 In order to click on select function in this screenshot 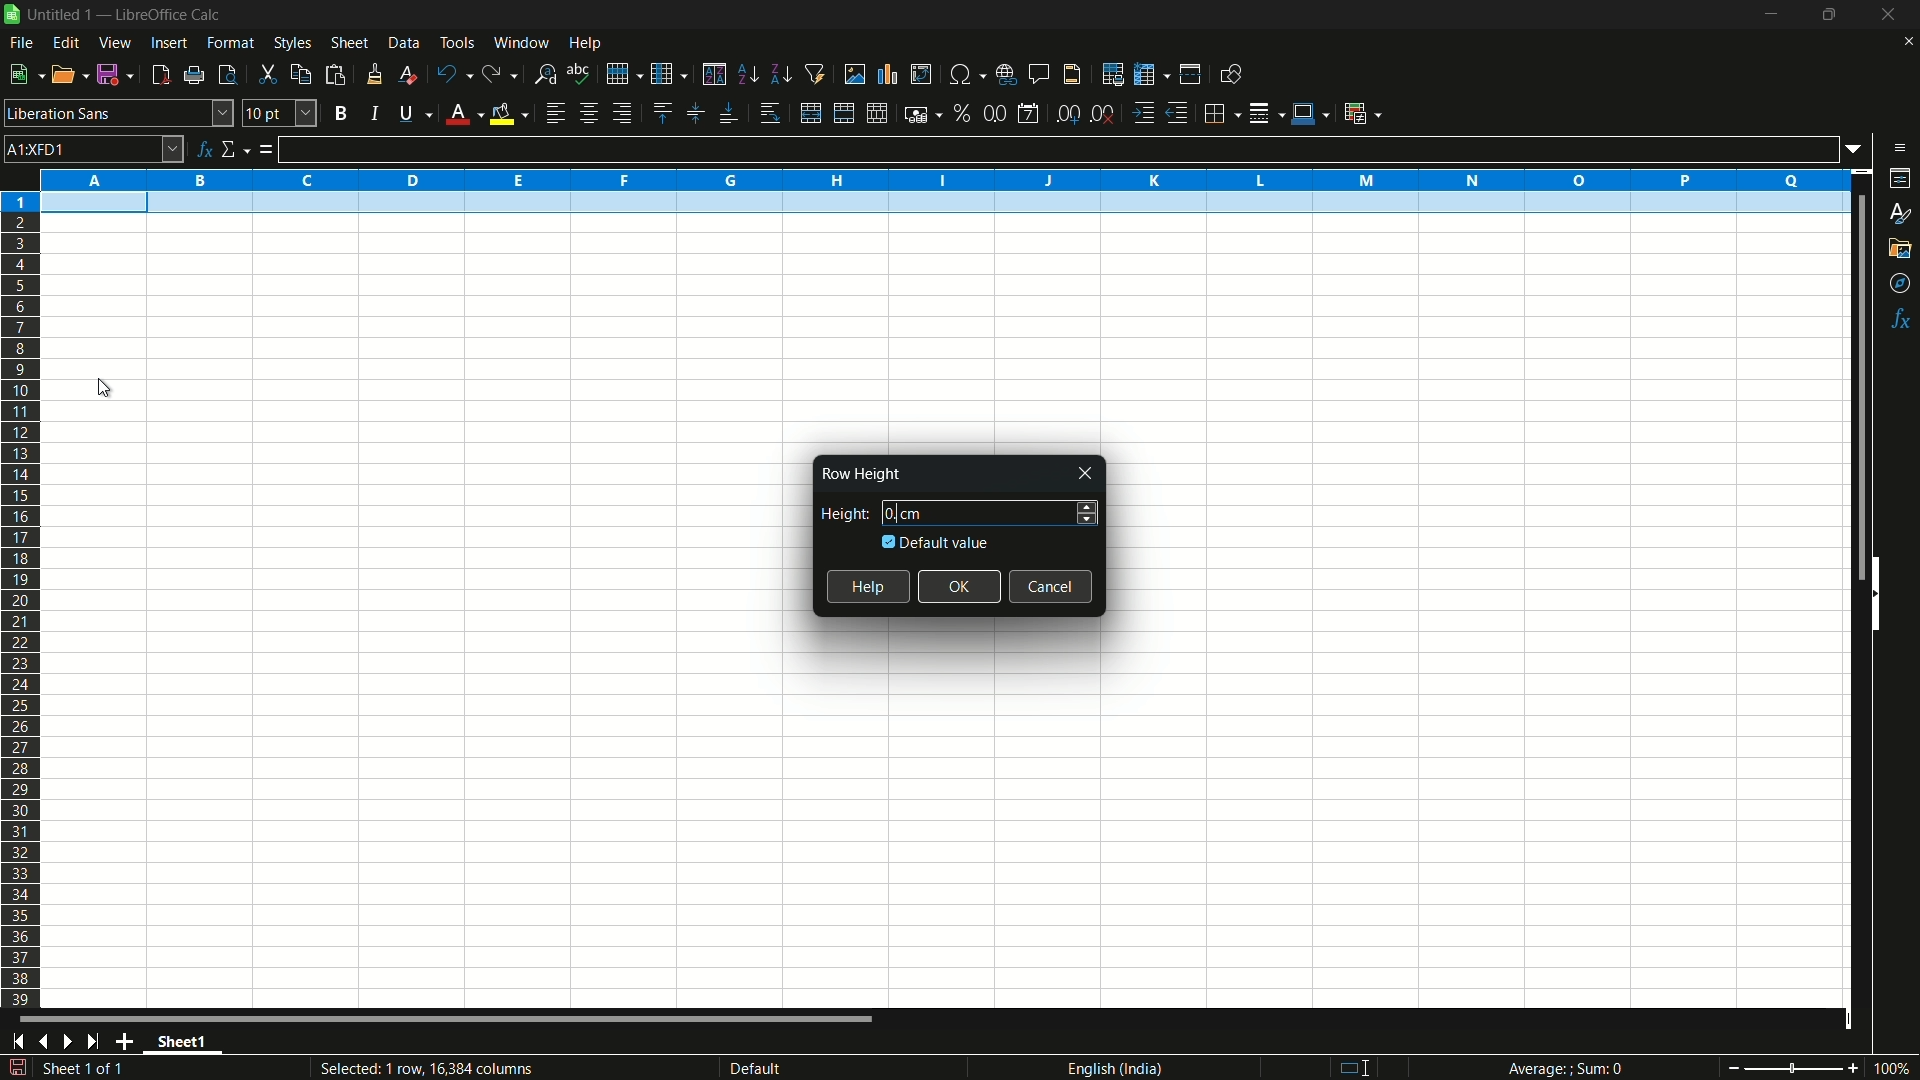, I will do `click(235, 150)`.